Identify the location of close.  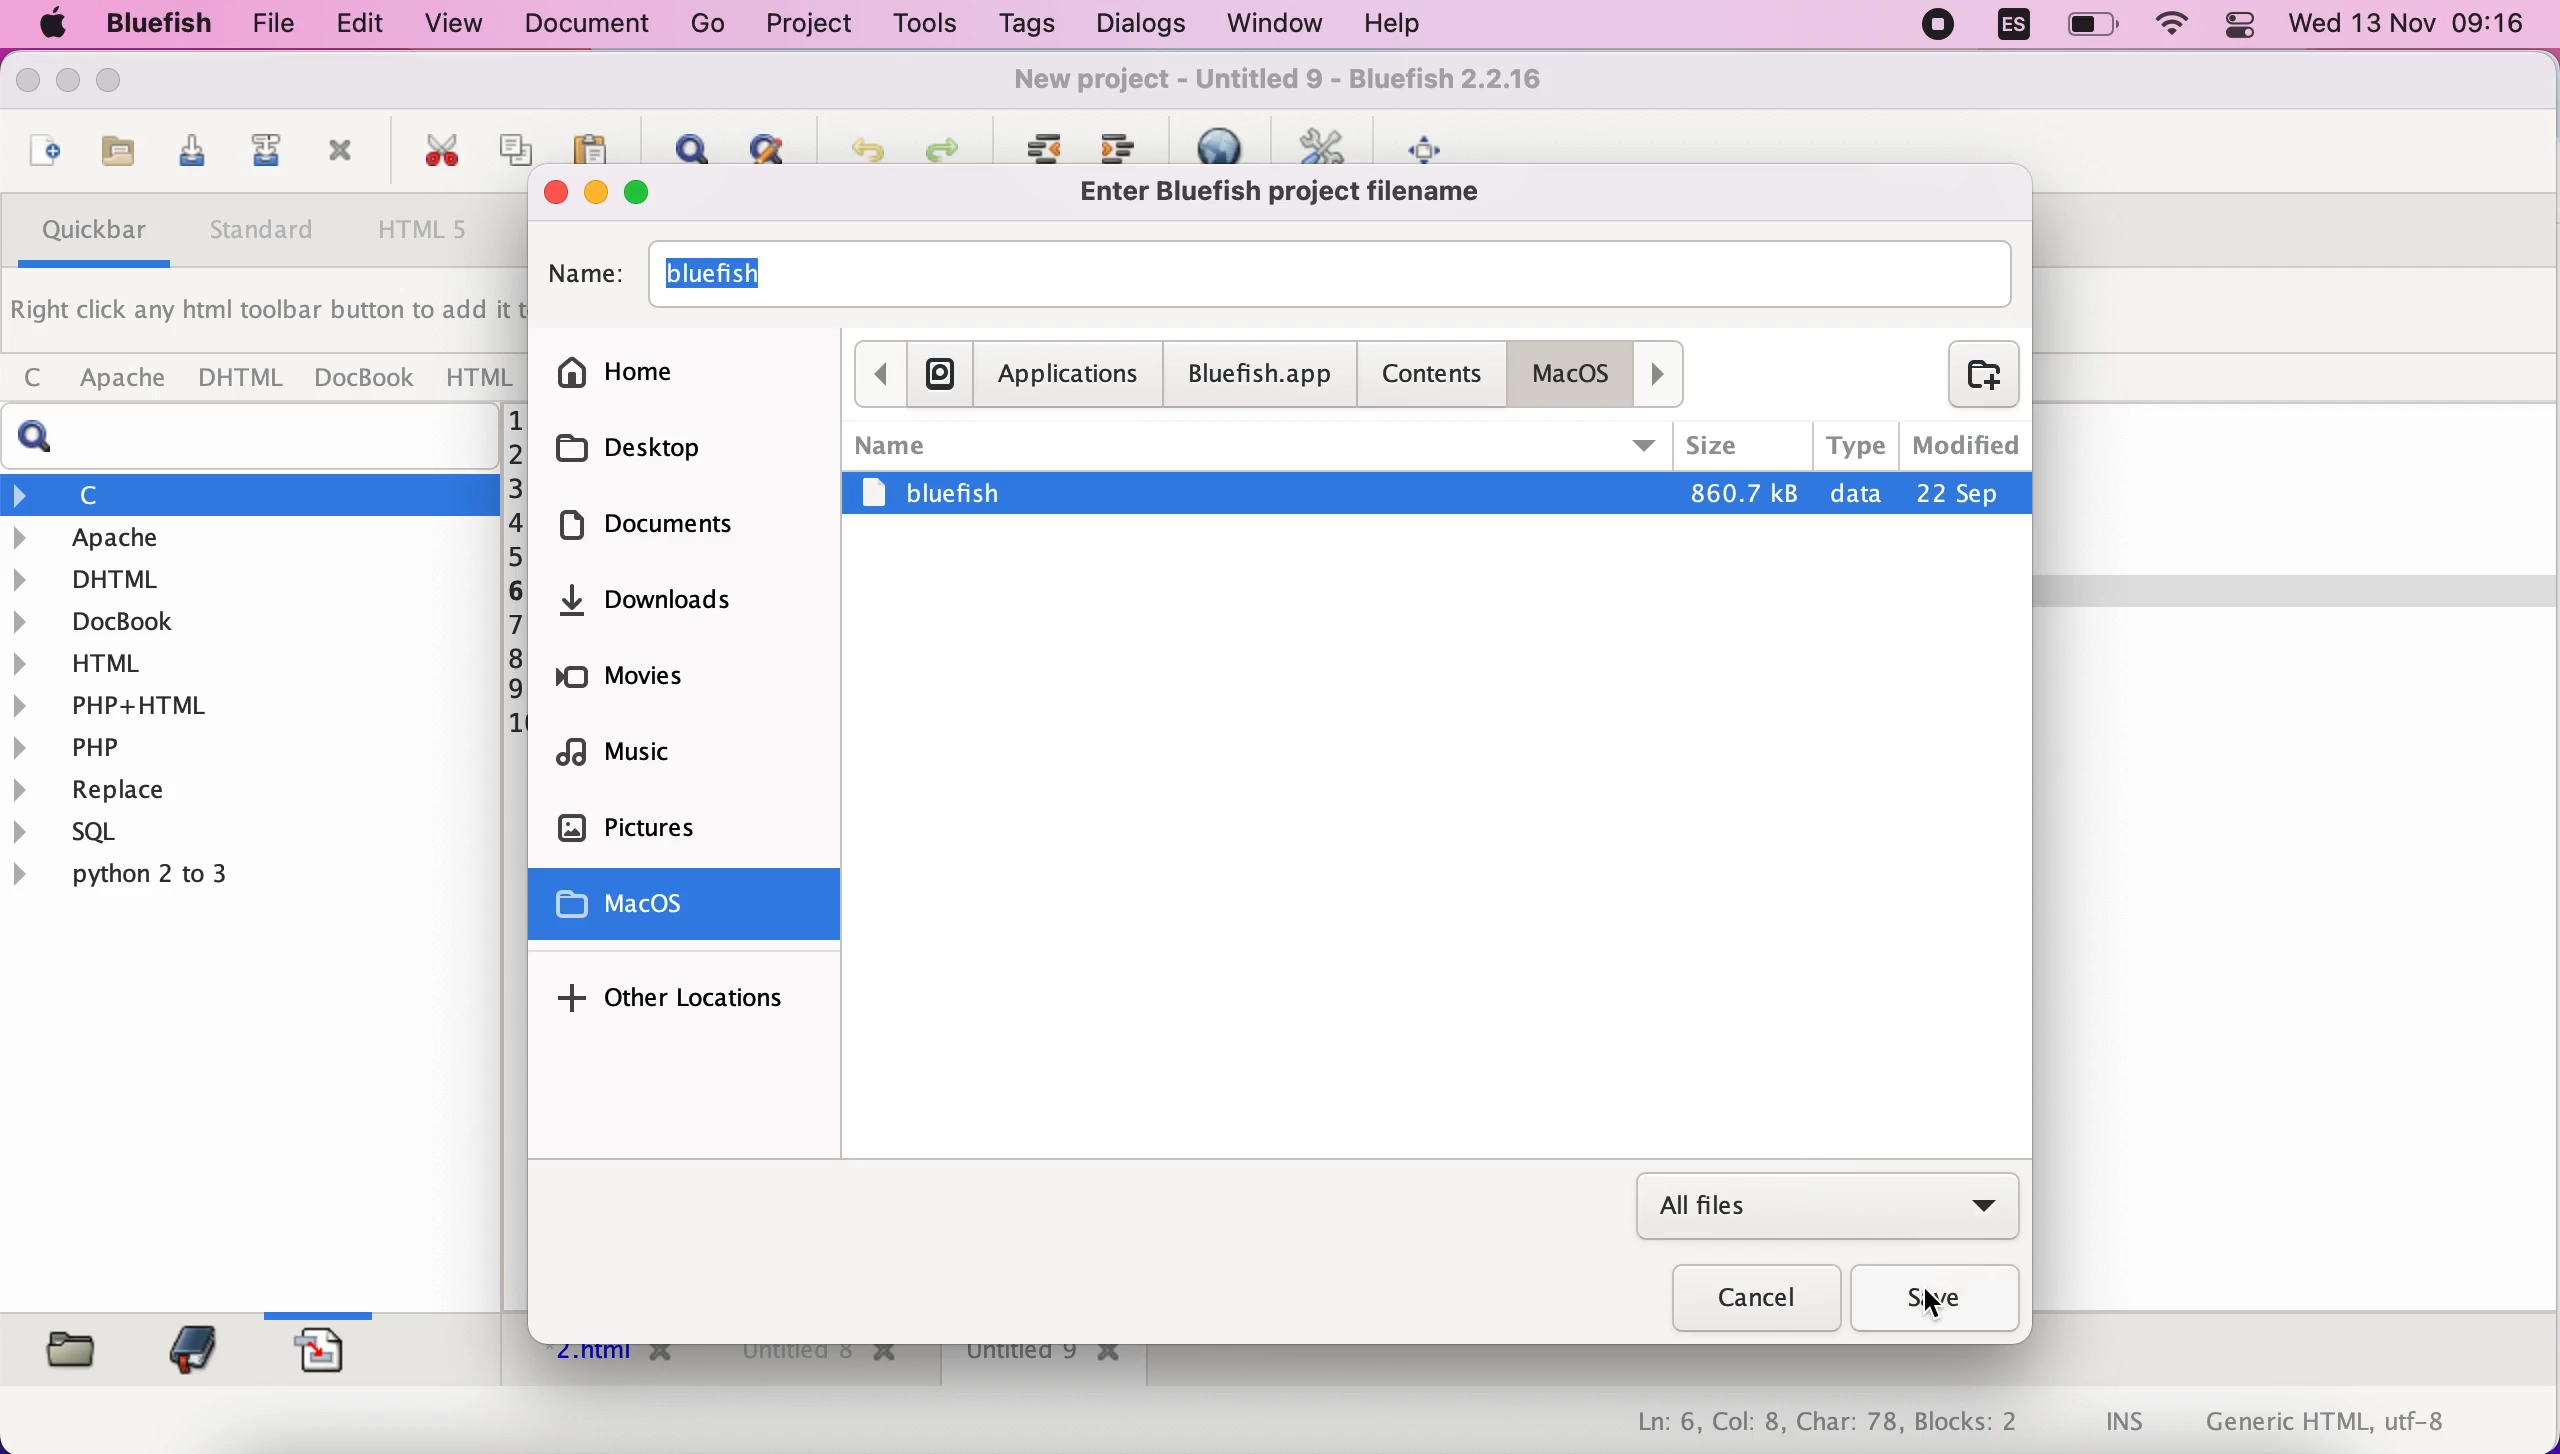
(33, 85).